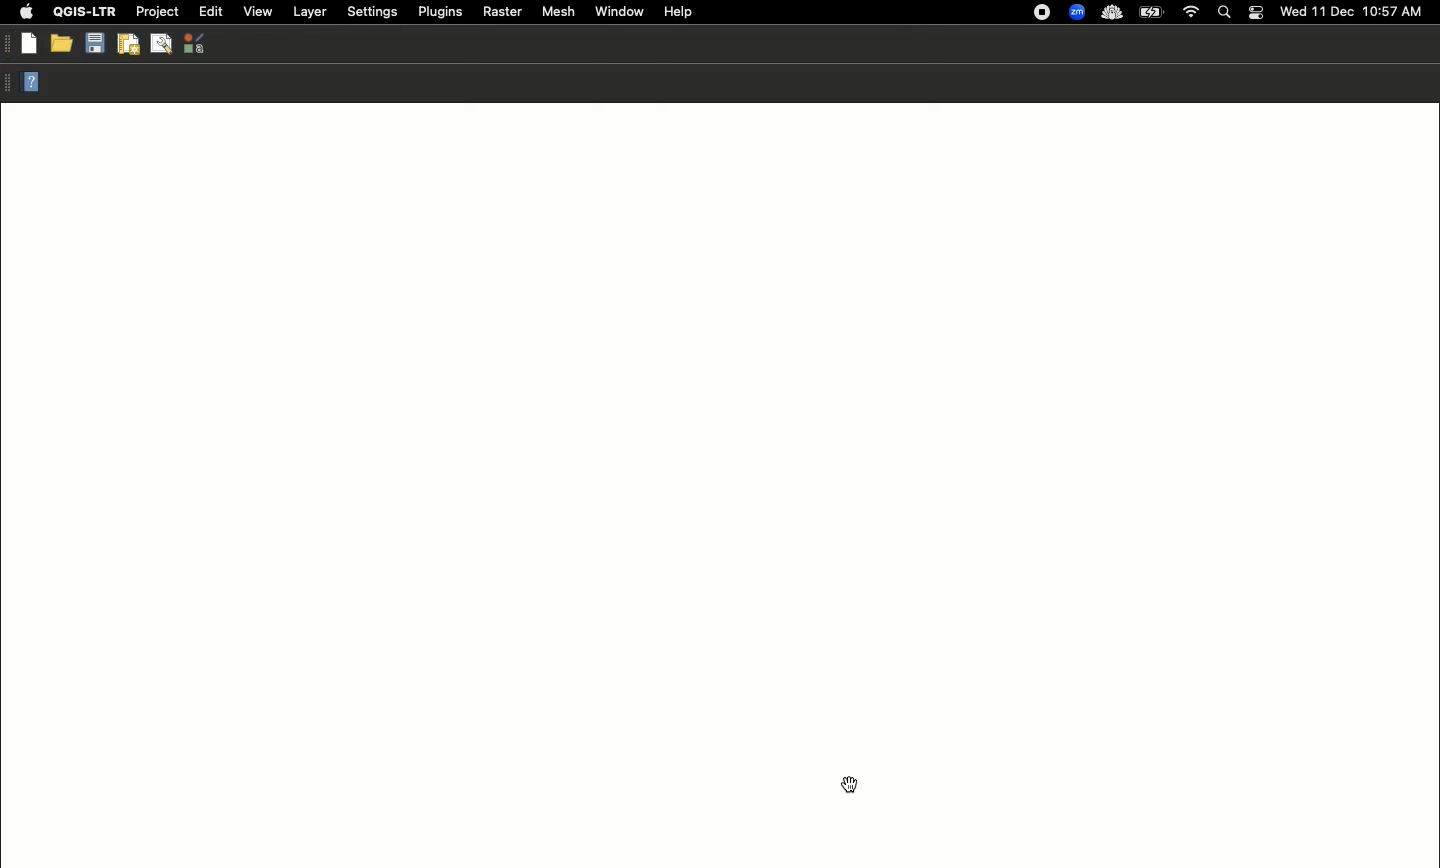  Describe the element at coordinates (209, 11) in the screenshot. I see `Edit` at that location.